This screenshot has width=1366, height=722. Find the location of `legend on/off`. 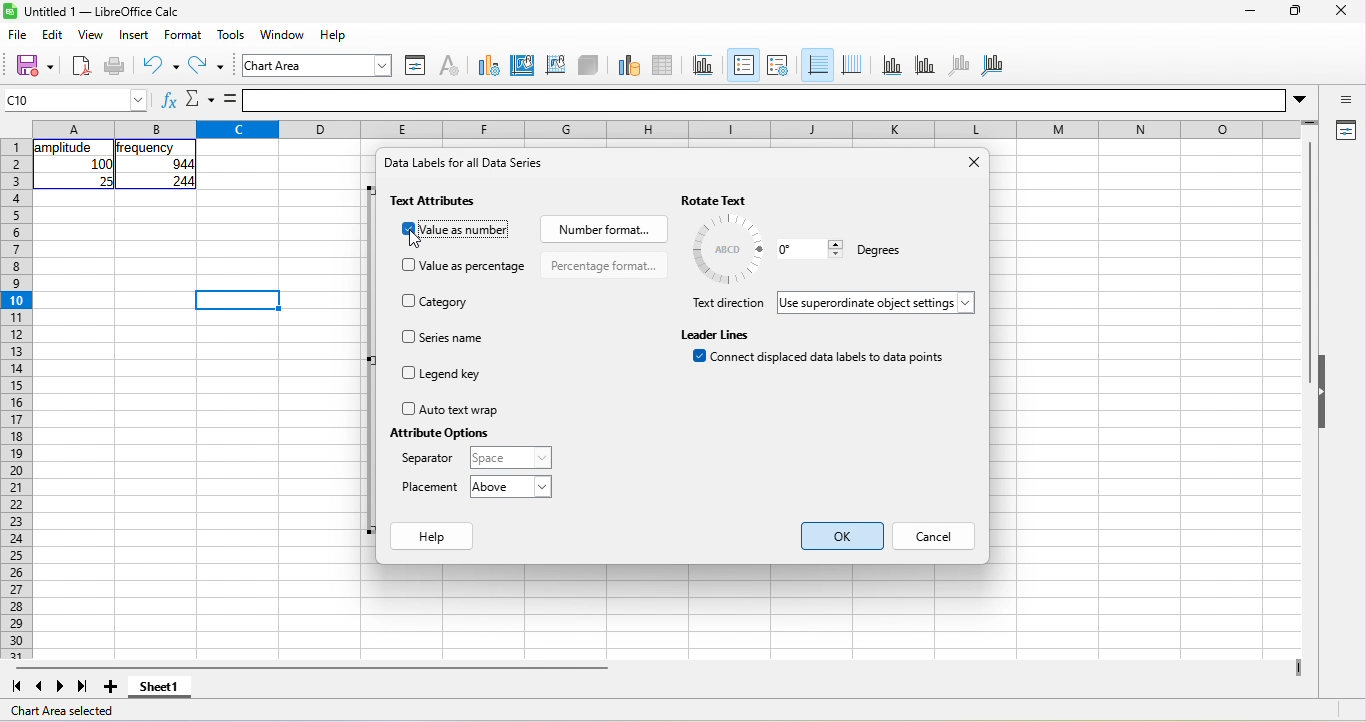

legend on/off is located at coordinates (741, 65).